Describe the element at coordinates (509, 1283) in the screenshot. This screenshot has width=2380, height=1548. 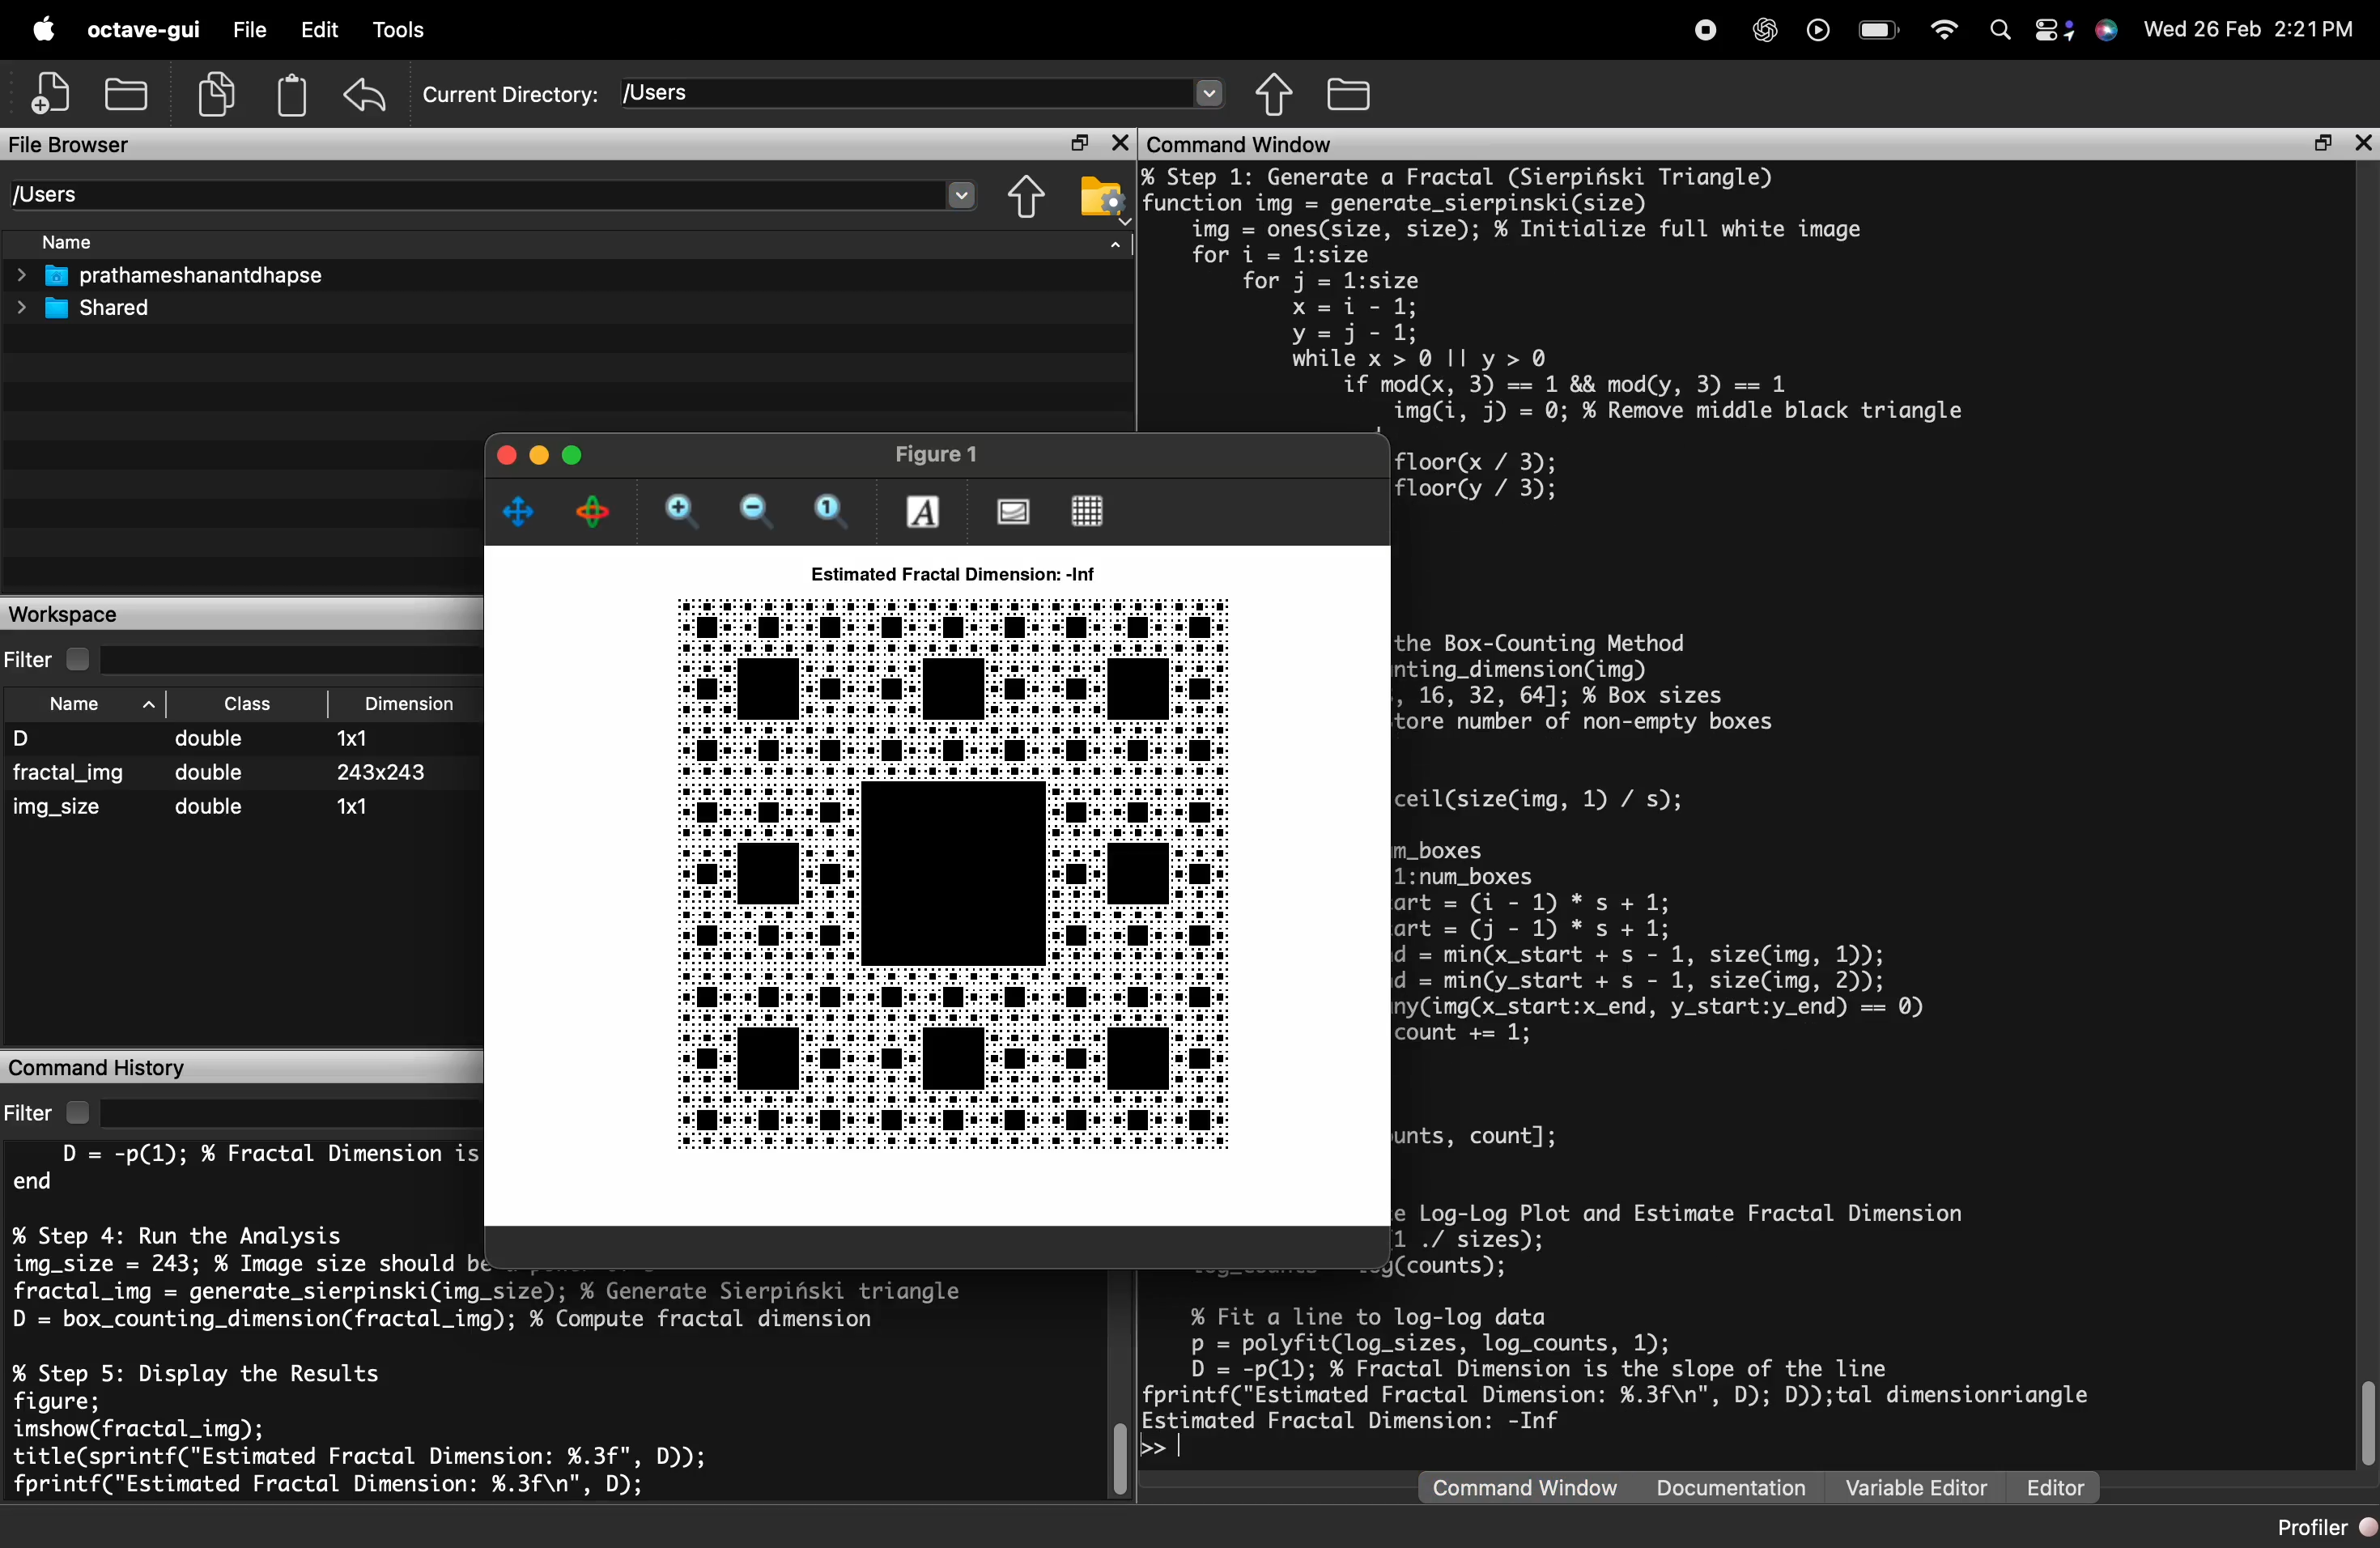
I see `code to run the analysis` at that location.